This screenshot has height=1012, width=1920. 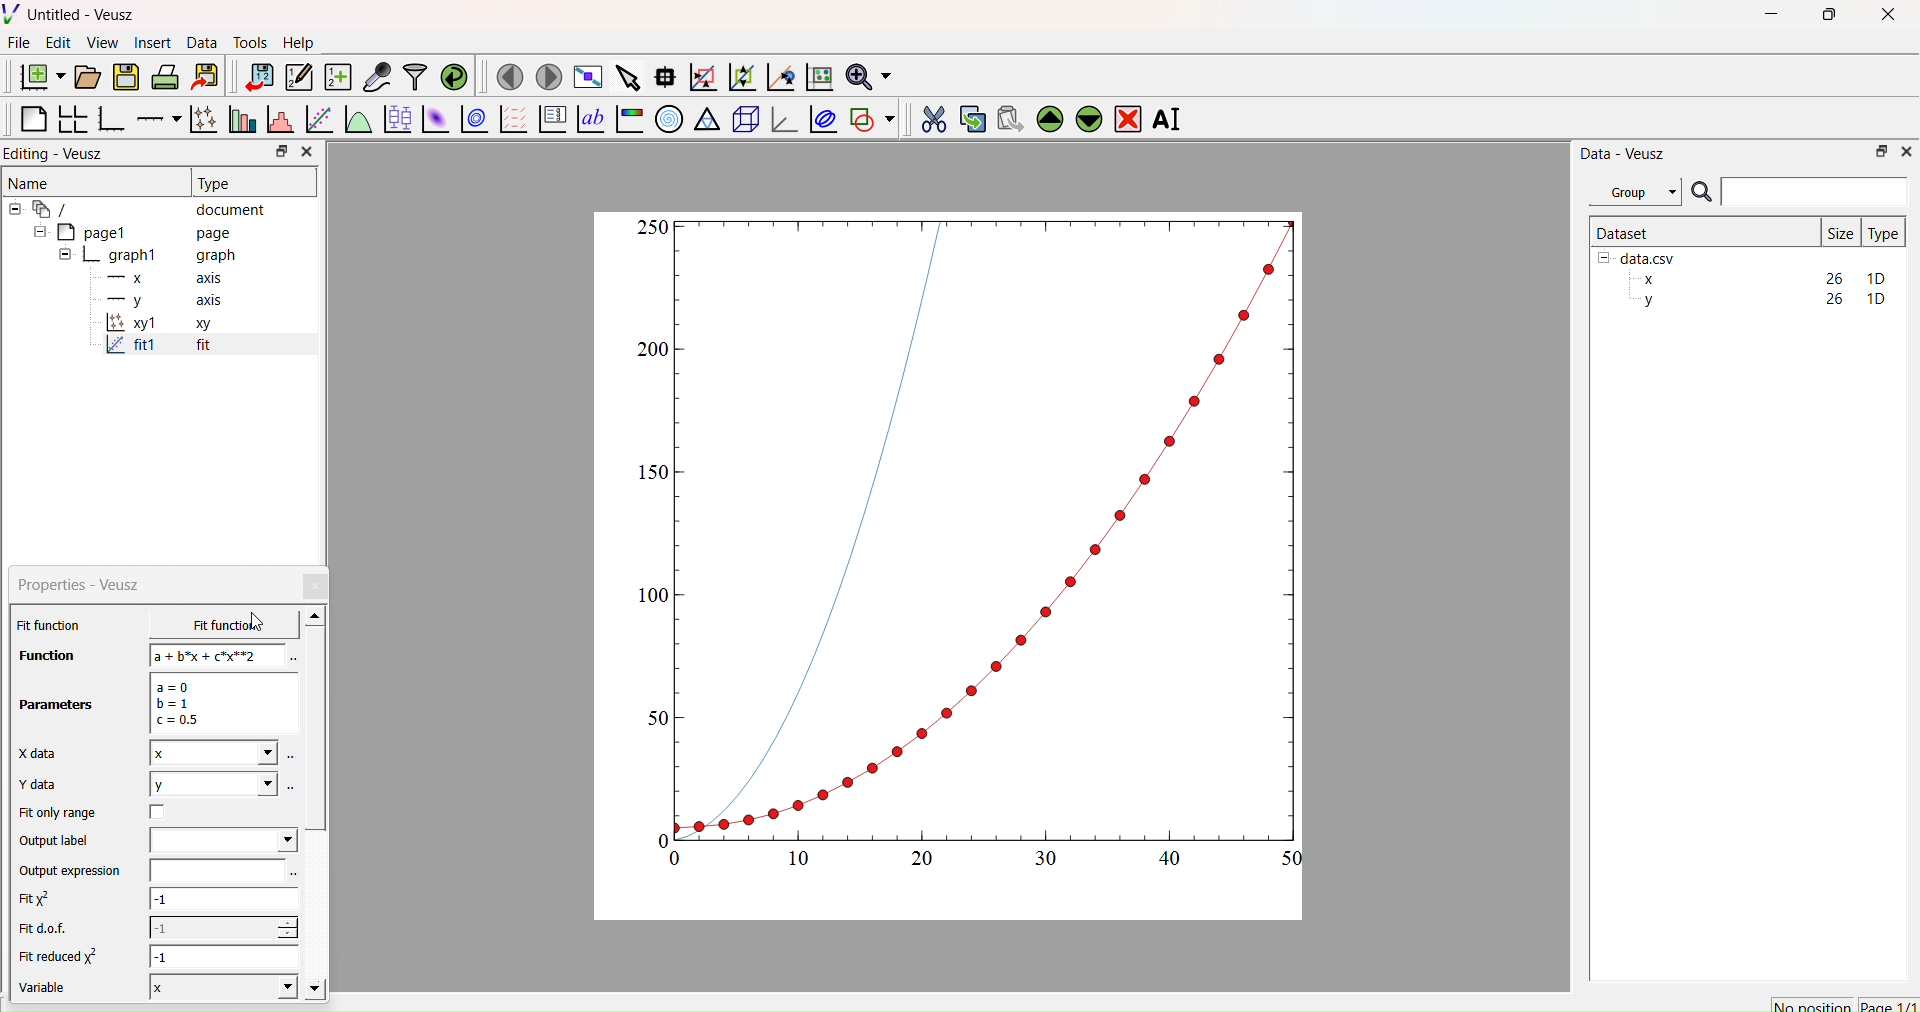 What do you see at coordinates (414, 76) in the screenshot?
I see `Filter data` at bounding box center [414, 76].